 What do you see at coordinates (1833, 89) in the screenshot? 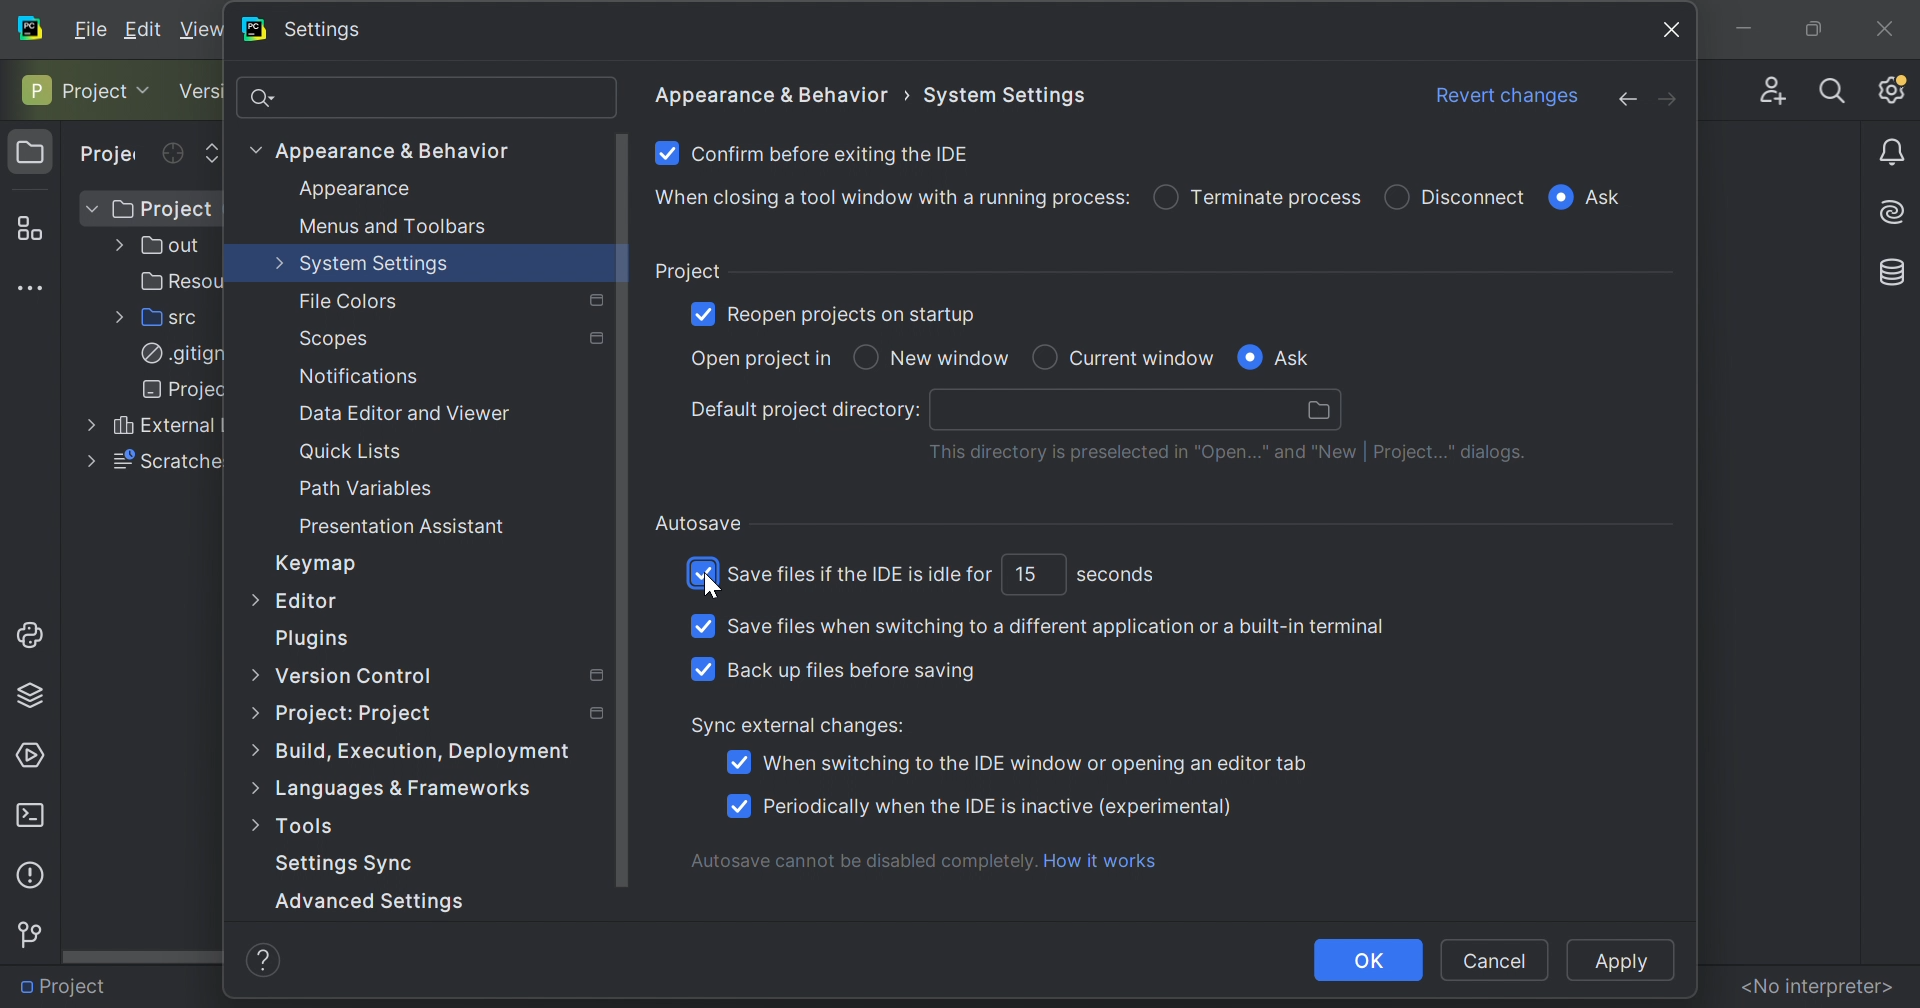
I see `Search Everywhere` at bounding box center [1833, 89].